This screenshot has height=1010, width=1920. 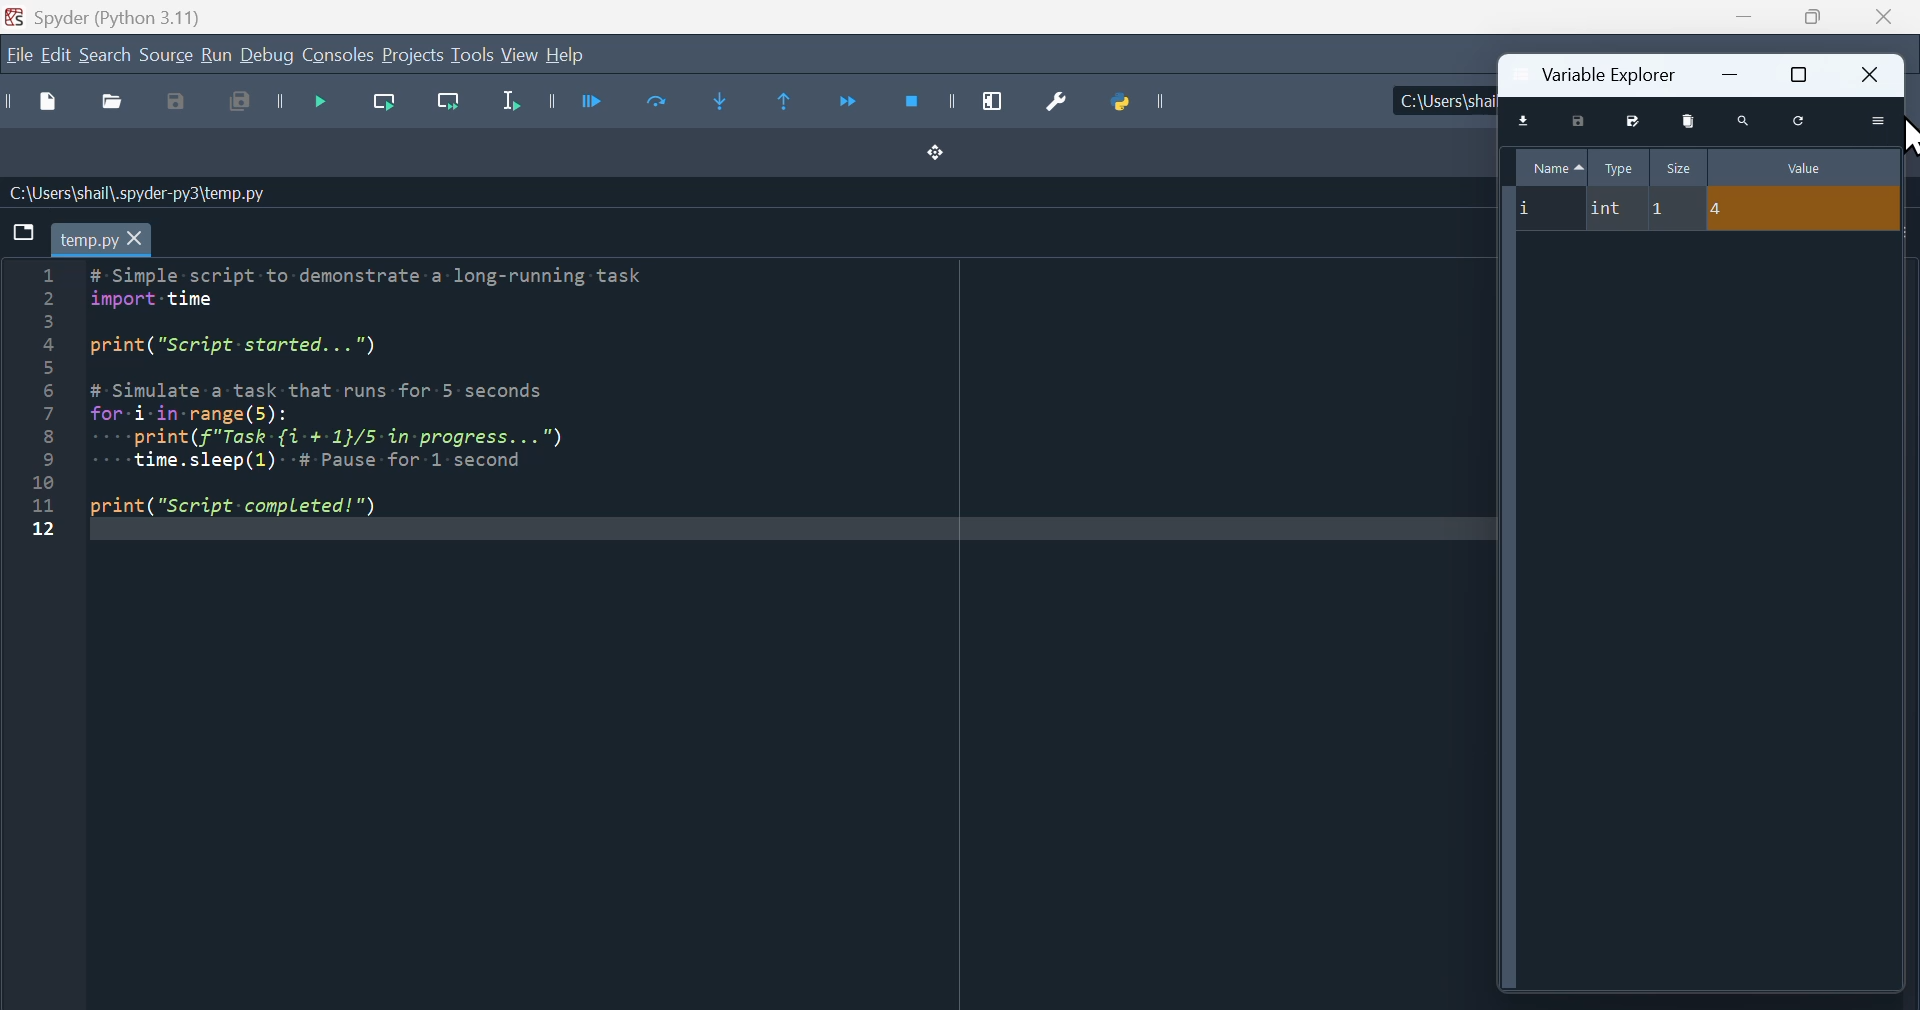 I want to click on temp.py, so click(x=101, y=239).